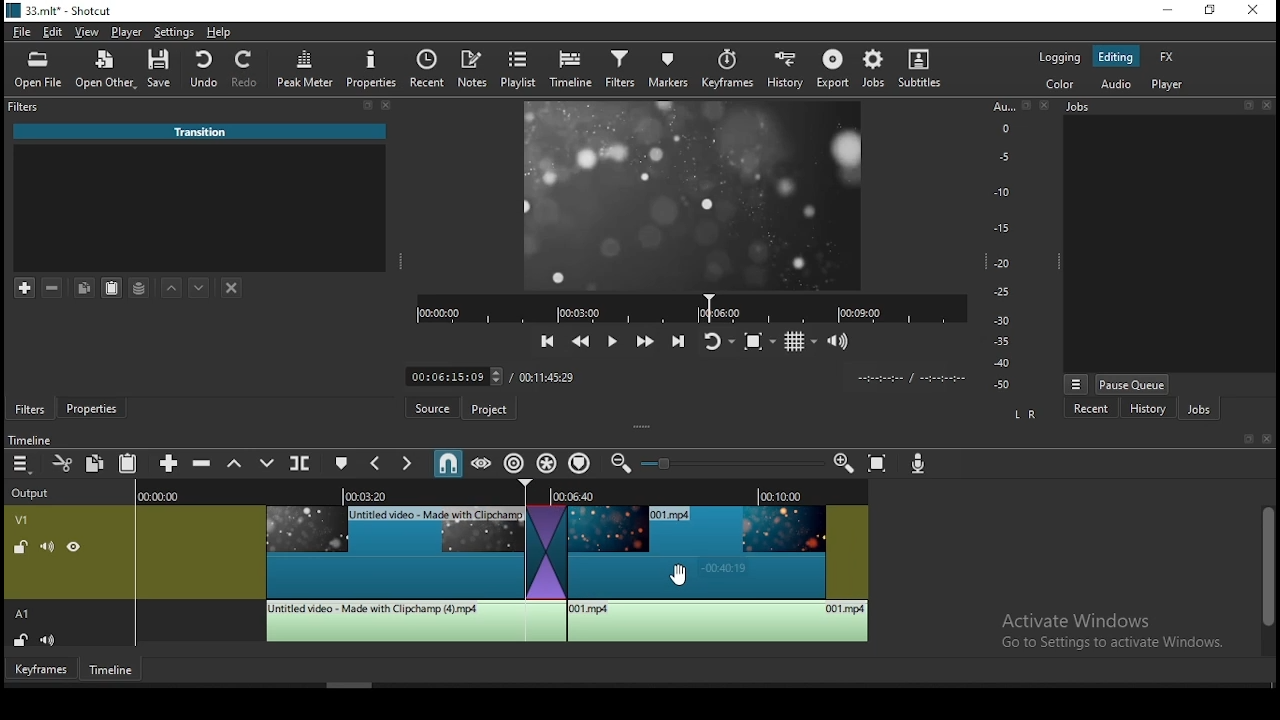 This screenshot has width=1280, height=720. I want to click on copy, so click(99, 463).